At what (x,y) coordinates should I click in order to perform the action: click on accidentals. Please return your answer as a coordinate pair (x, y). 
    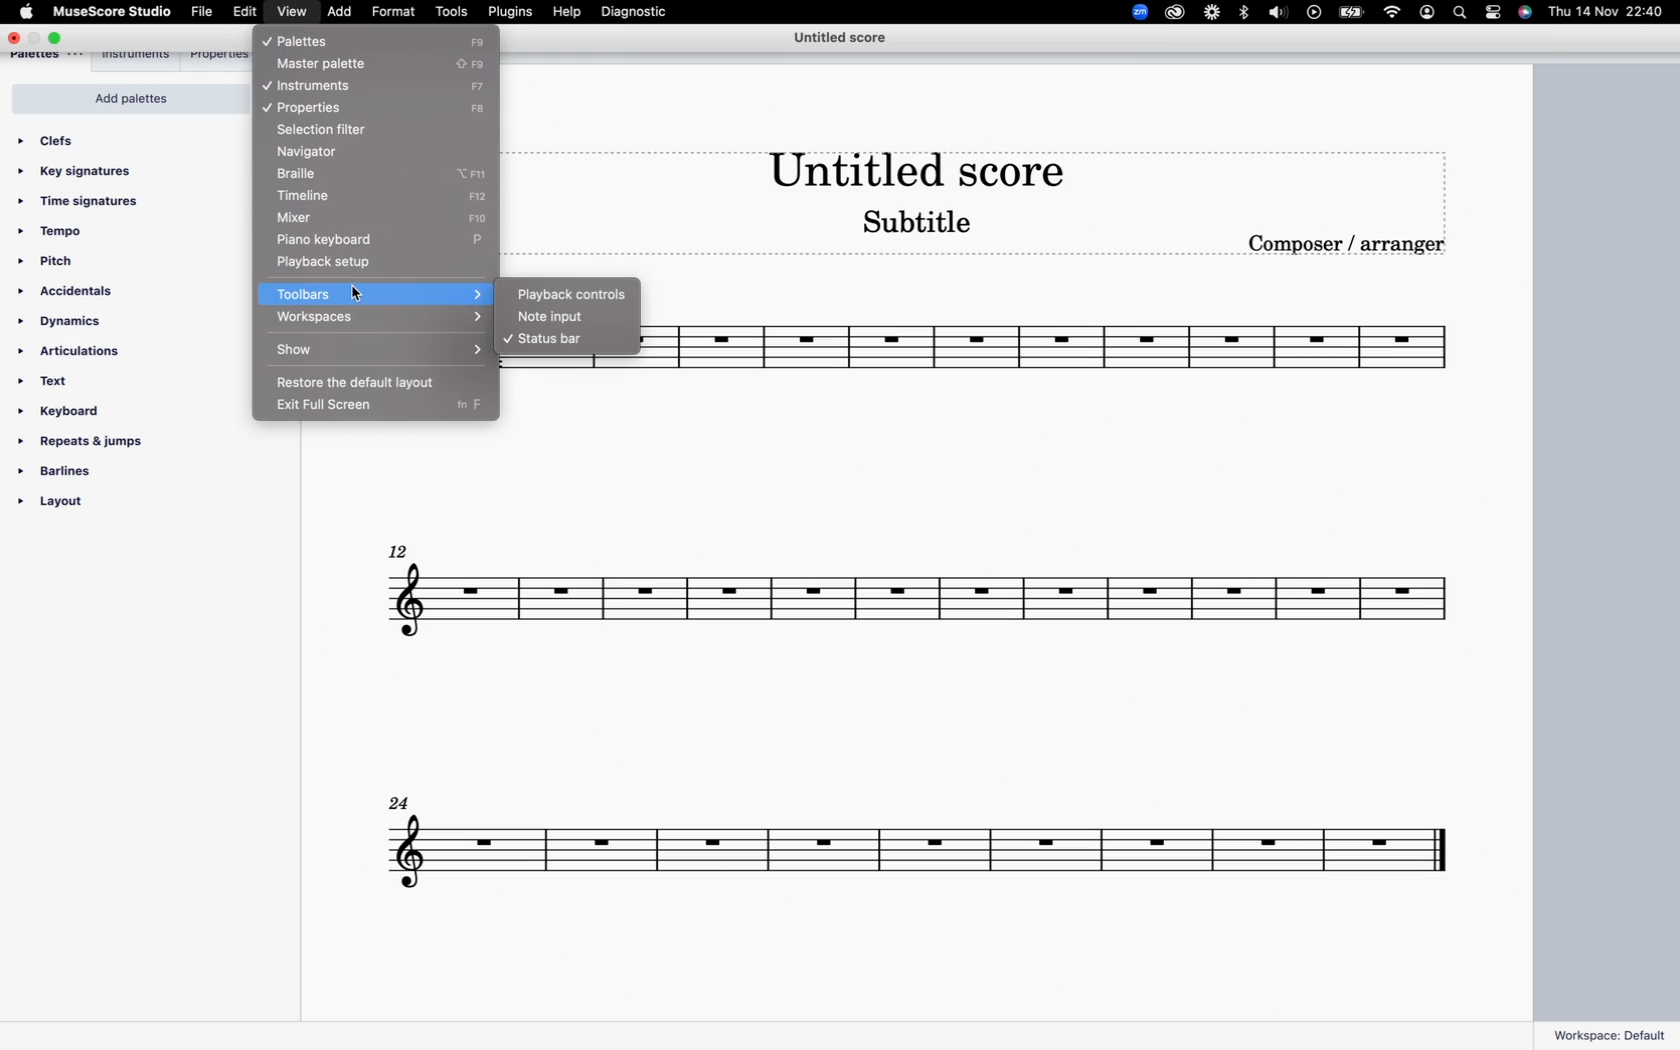
    Looking at the image, I should click on (76, 291).